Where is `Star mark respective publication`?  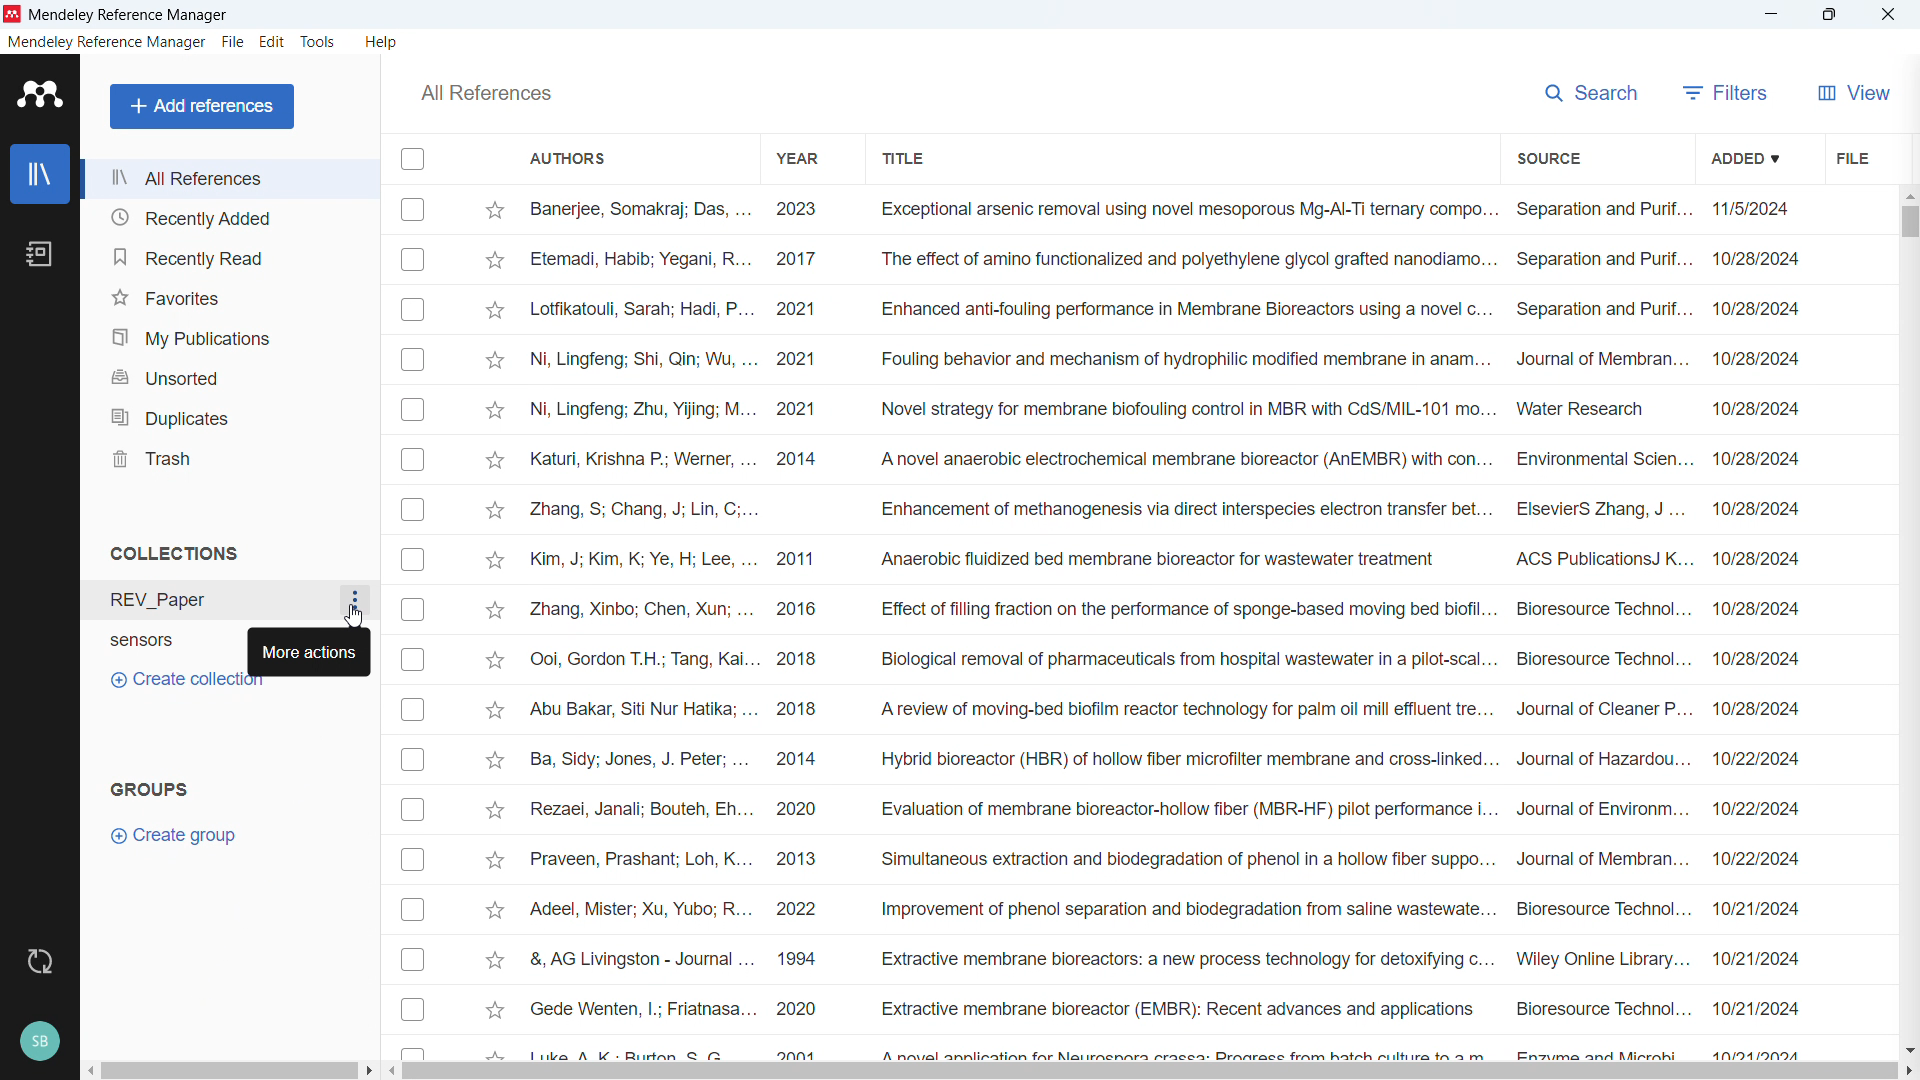 Star mark respective publication is located at coordinates (494, 860).